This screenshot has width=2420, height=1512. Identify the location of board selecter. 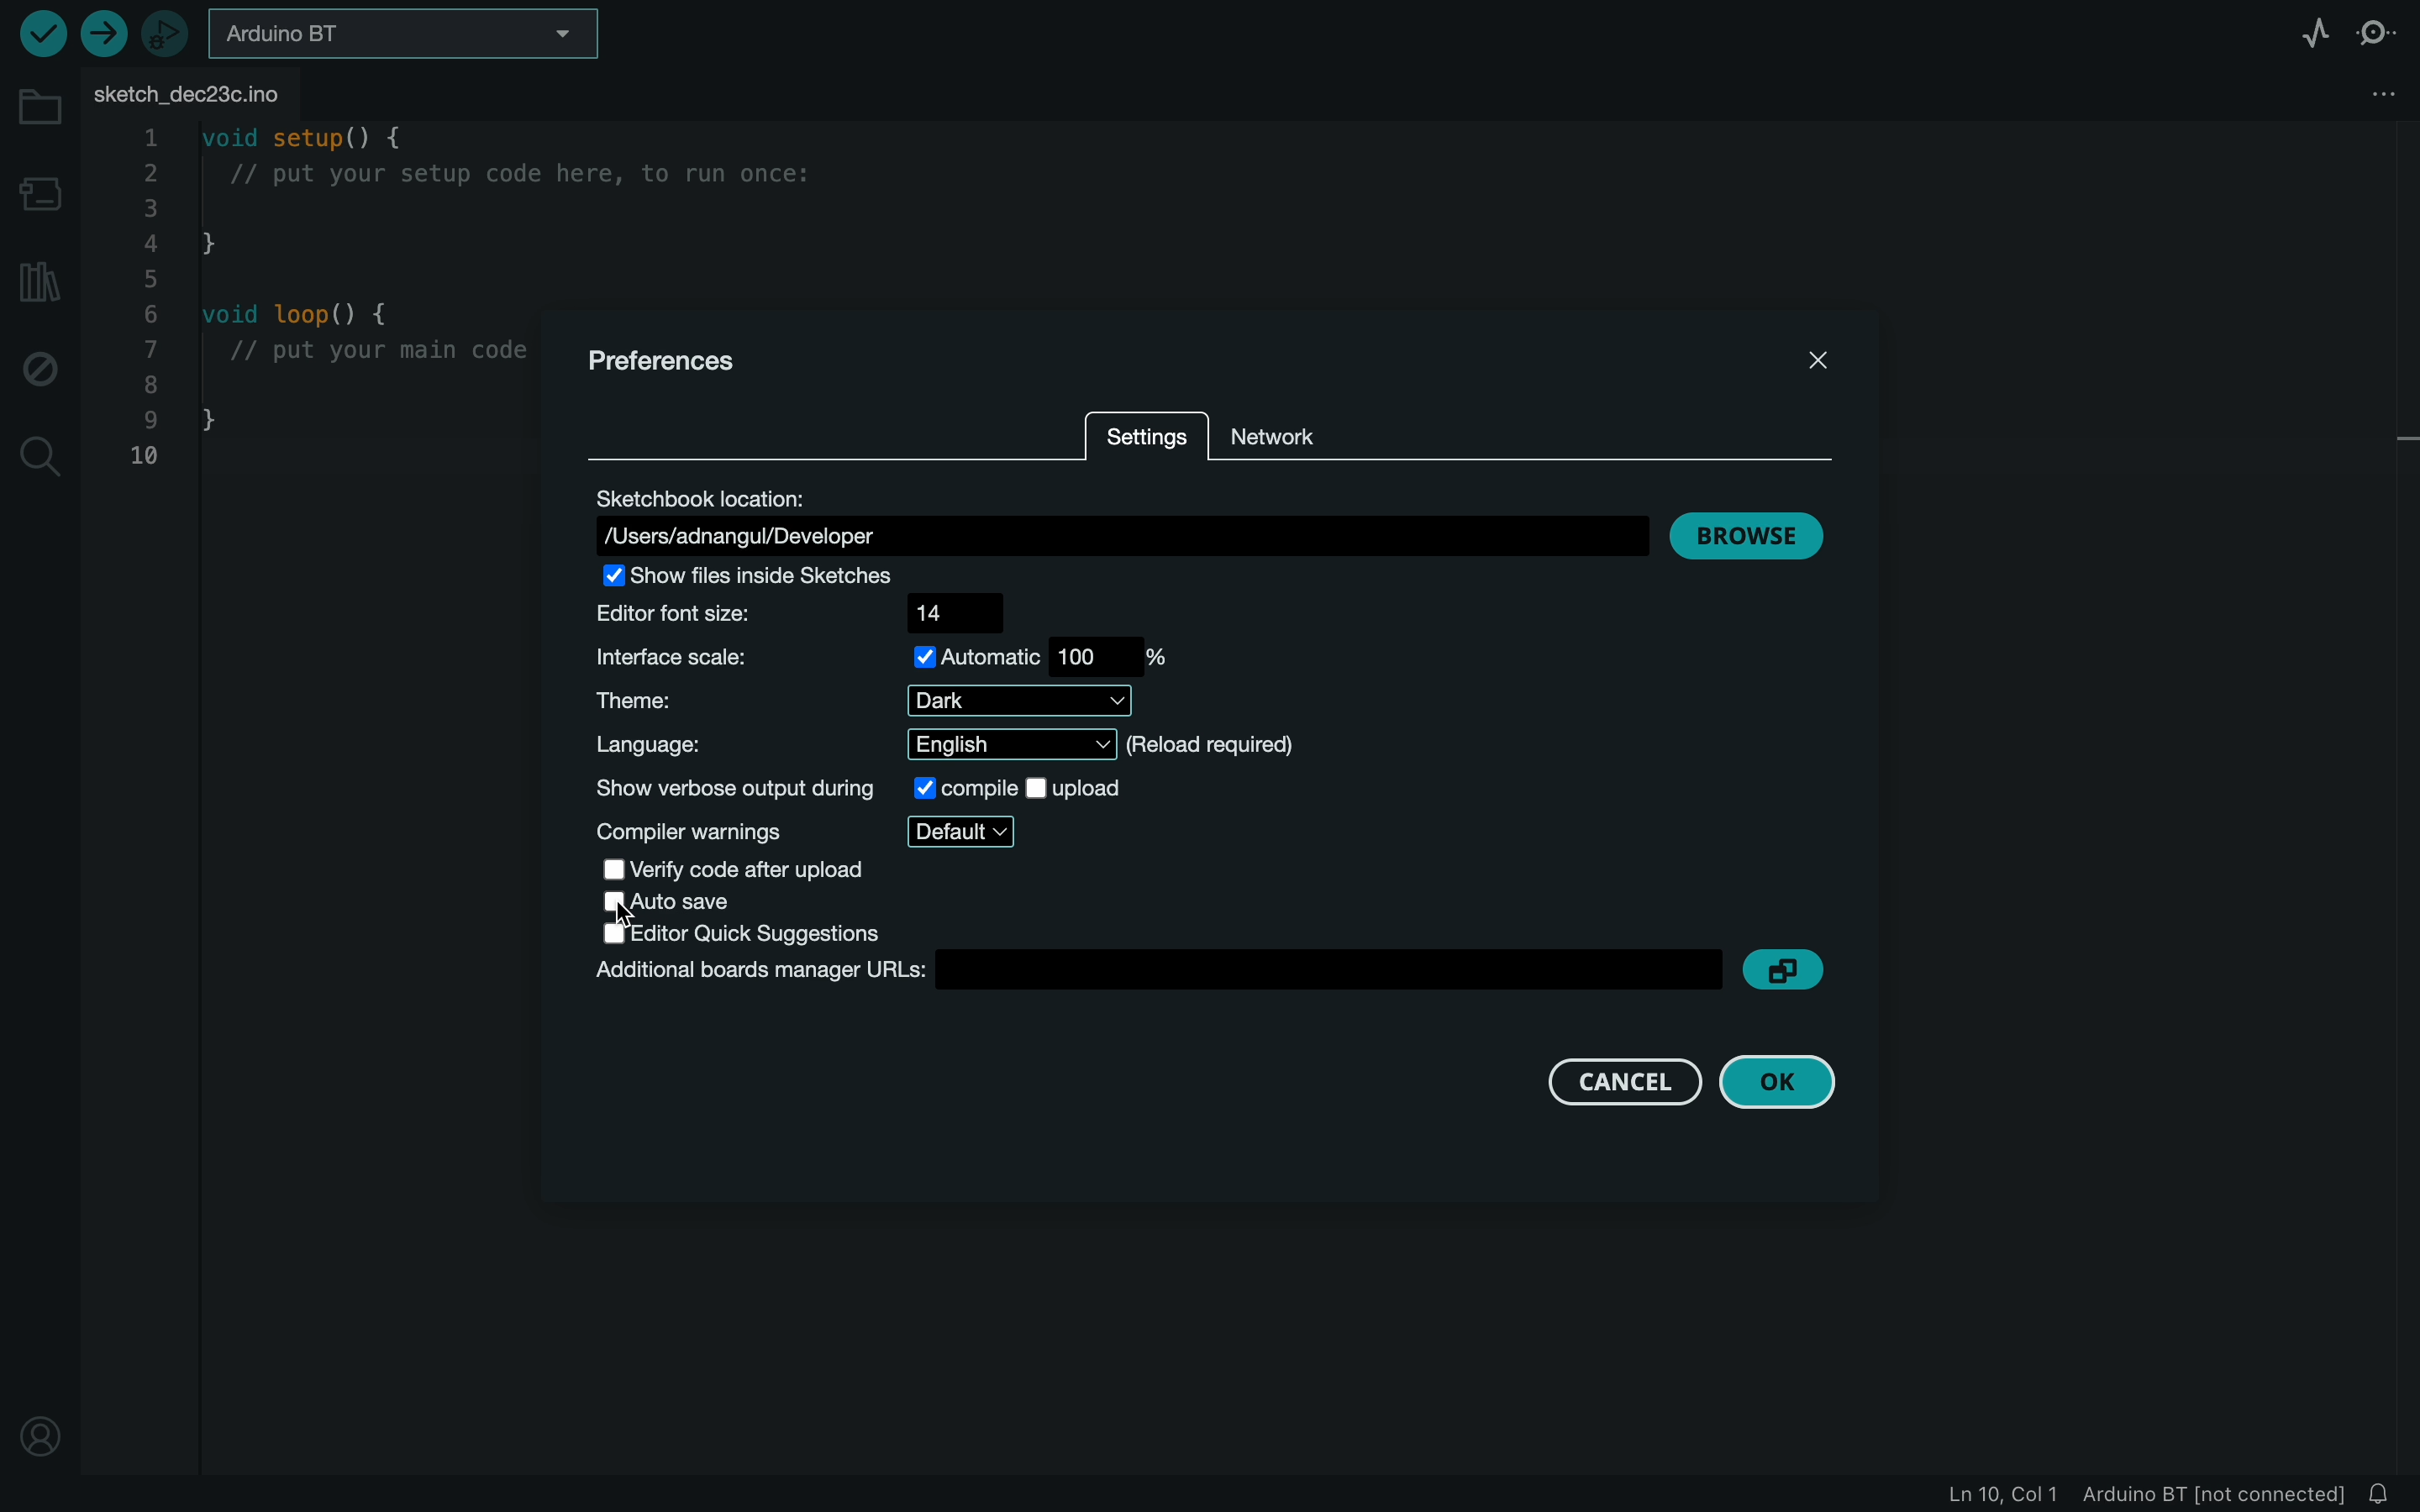
(416, 37).